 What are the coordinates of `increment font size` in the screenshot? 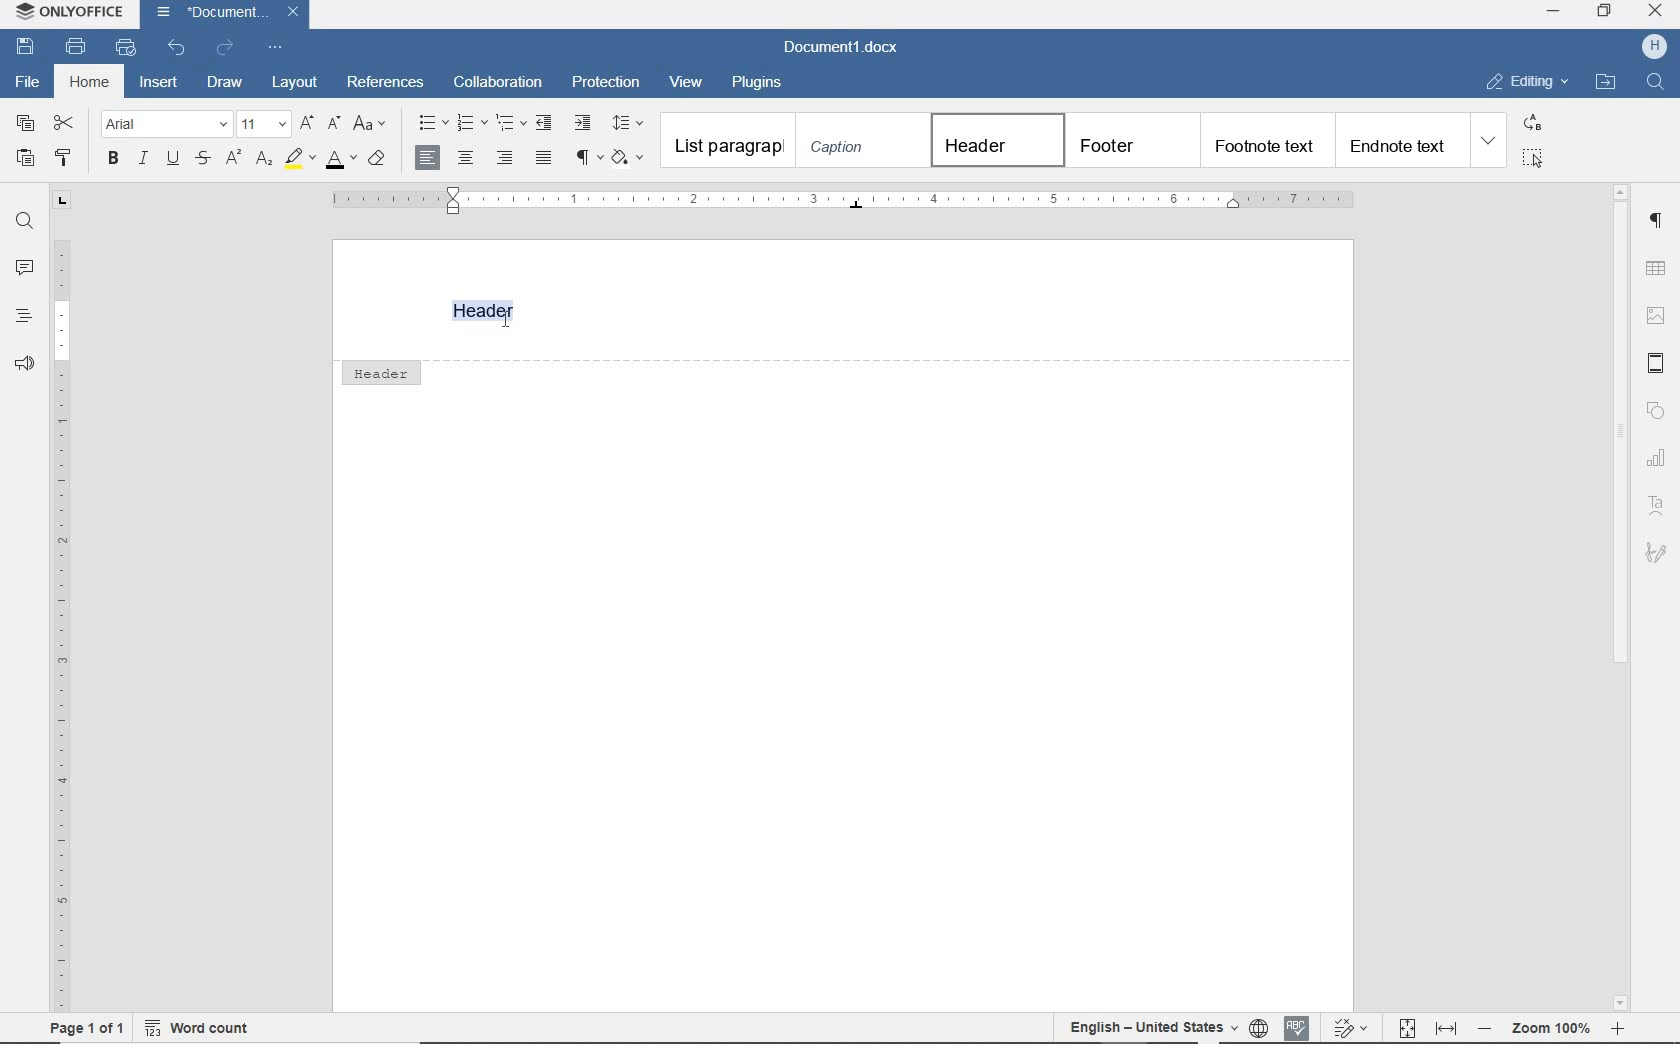 It's located at (309, 124).